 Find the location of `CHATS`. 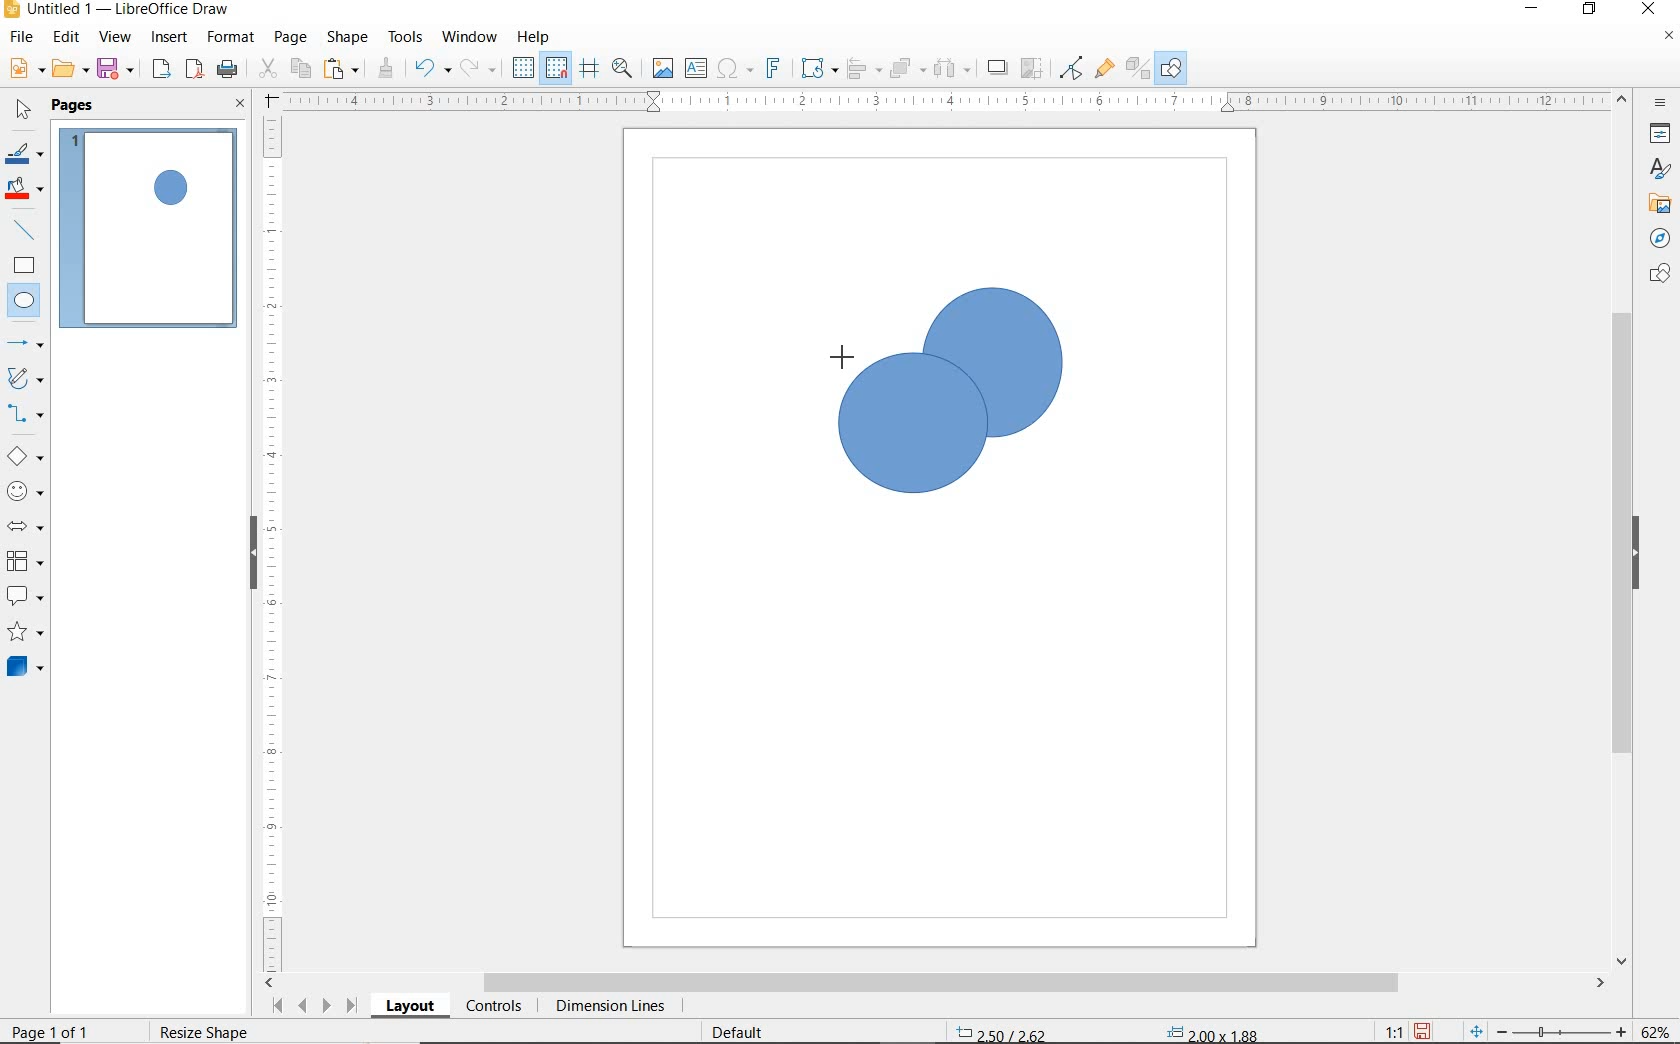

CHATS is located at coordinates (1656, 283).